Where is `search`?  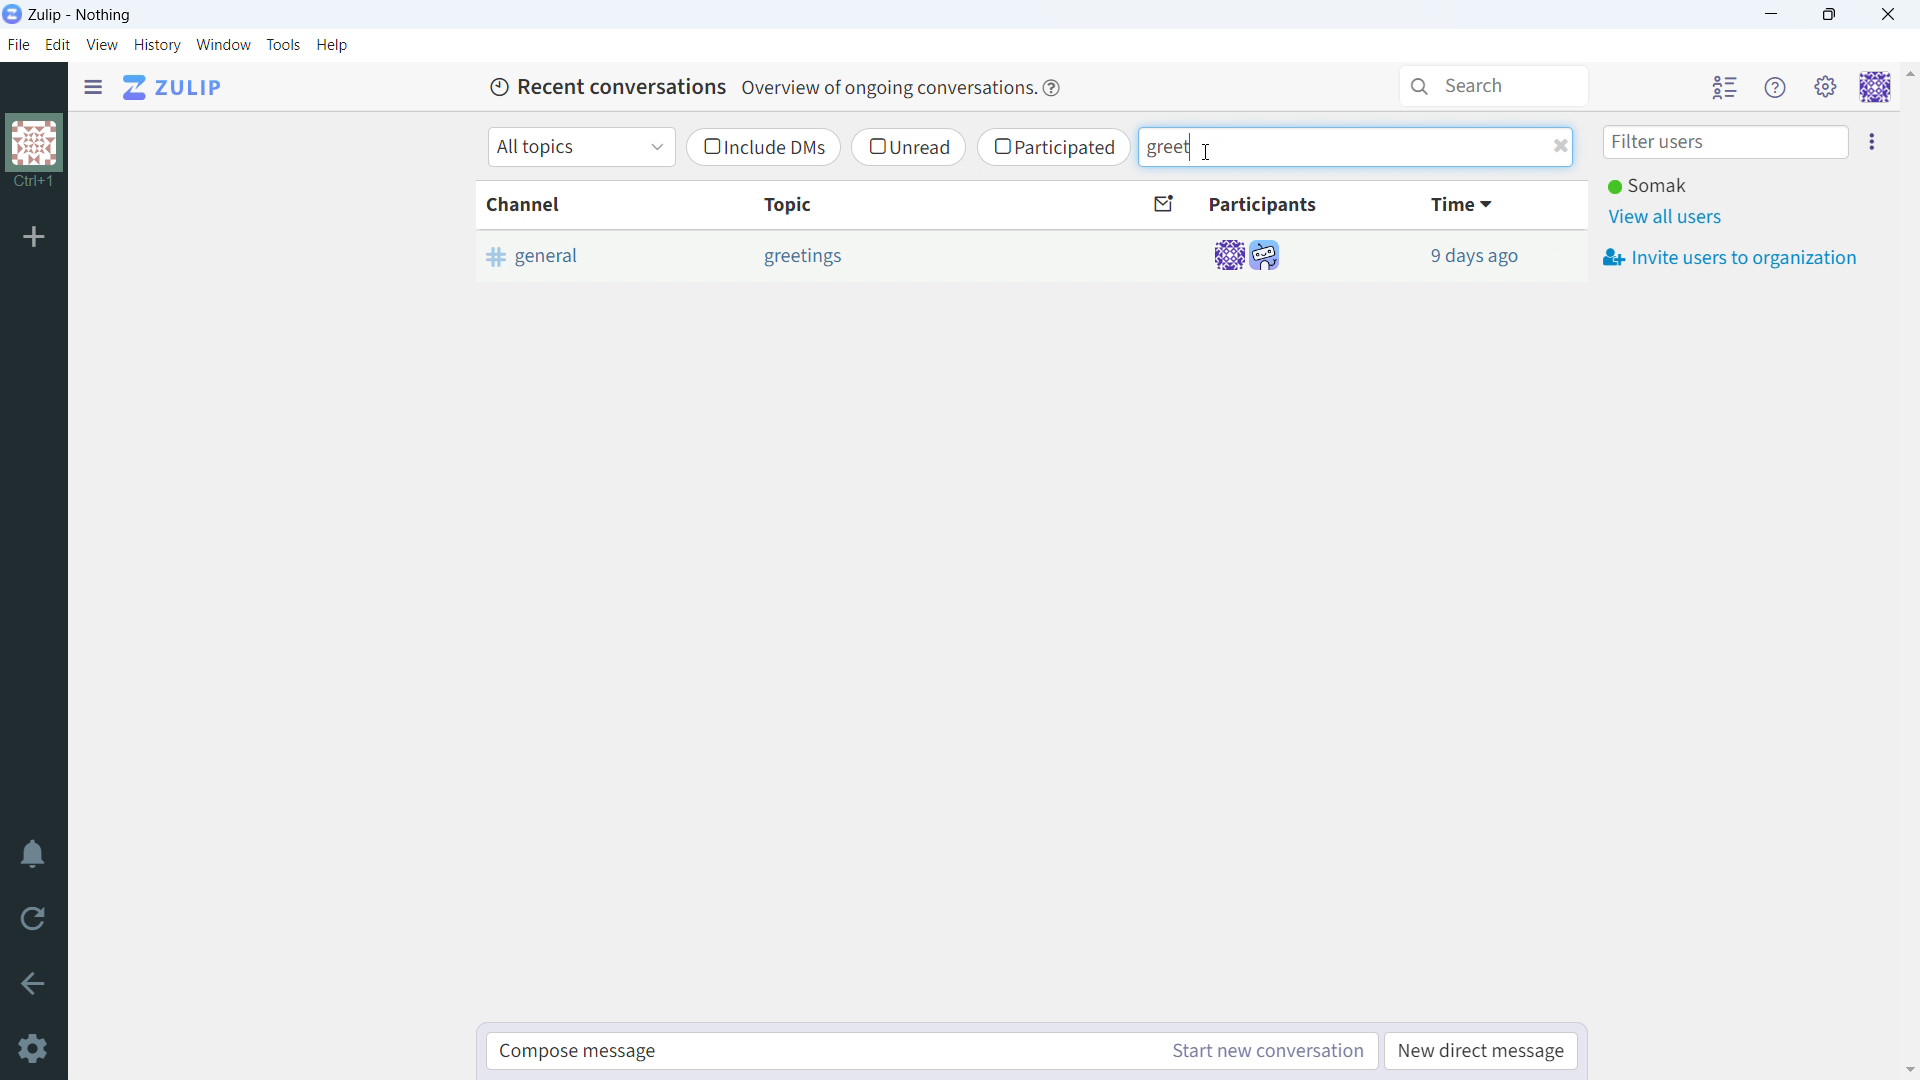 search is located at coordinates (1497, 86).